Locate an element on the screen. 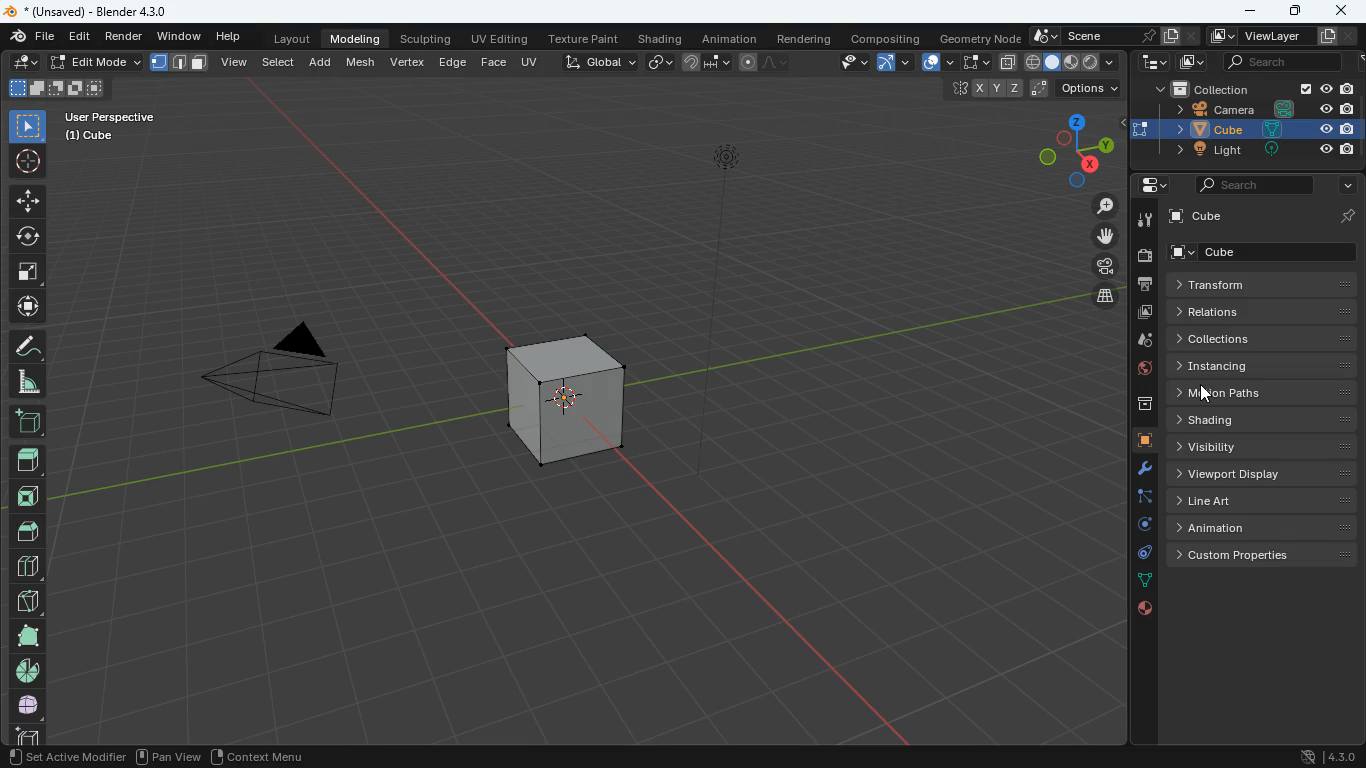 Image resolution: width=1366 pixels, height=768 pixels. light is located at coordinates (1260, 150).